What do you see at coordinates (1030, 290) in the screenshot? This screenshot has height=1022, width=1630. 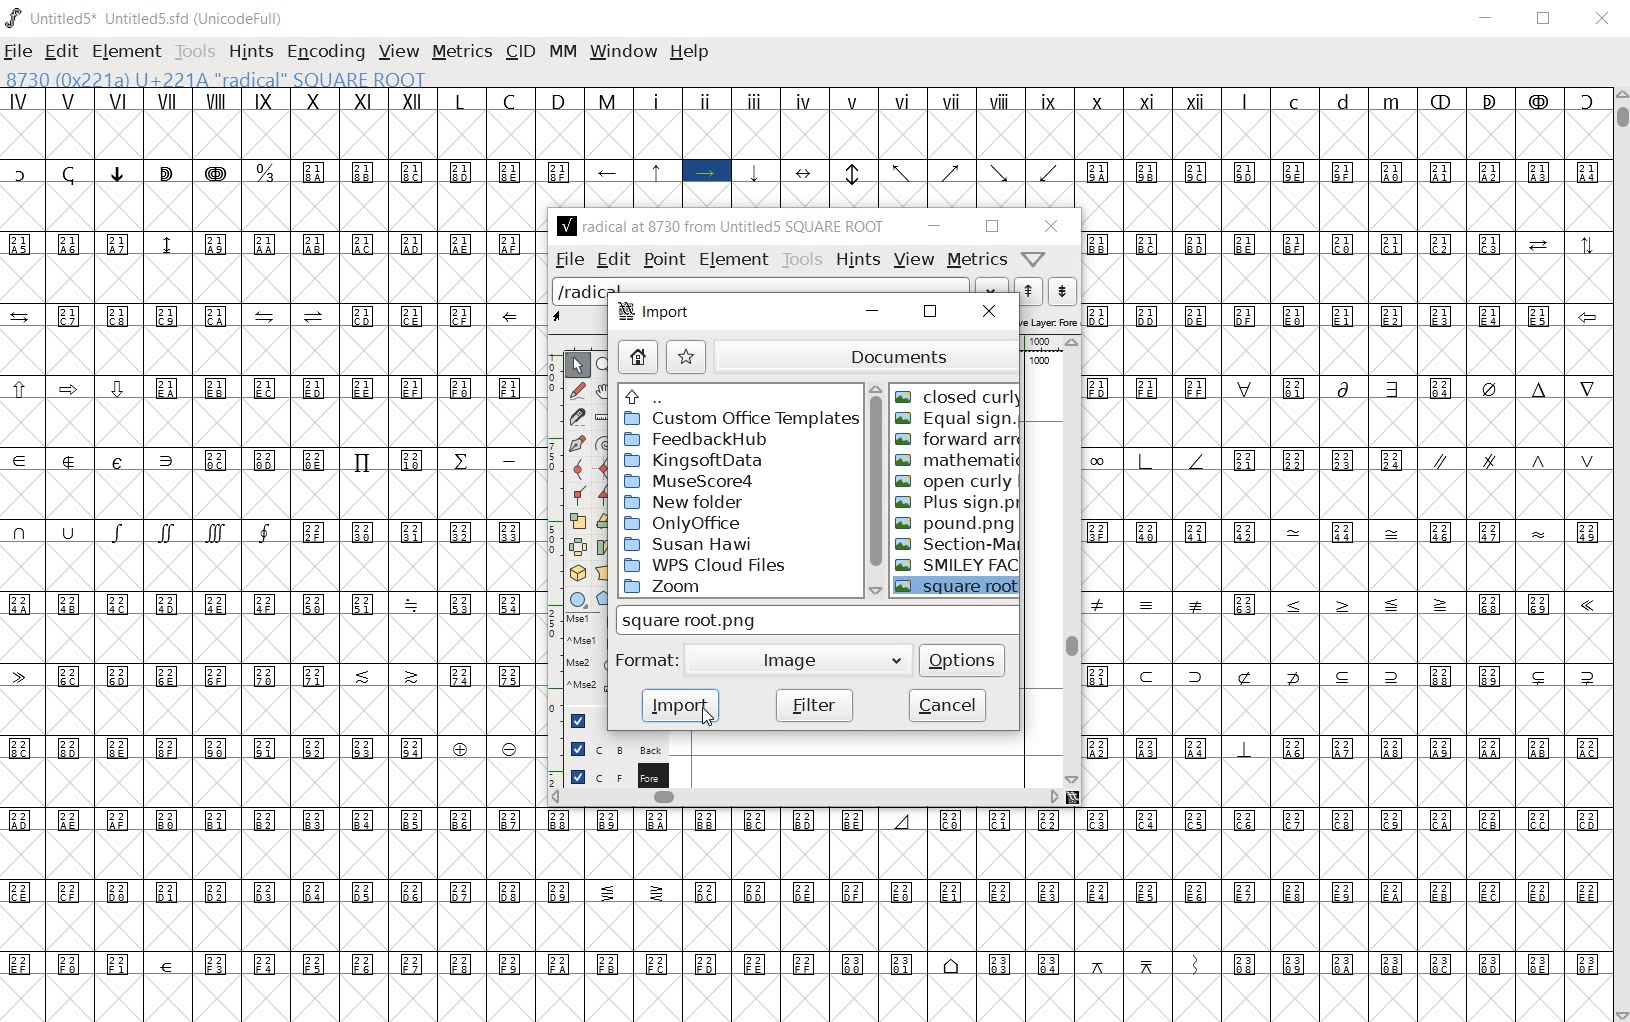 I see `show the next word on the list` at bounding box center [1030, 290].